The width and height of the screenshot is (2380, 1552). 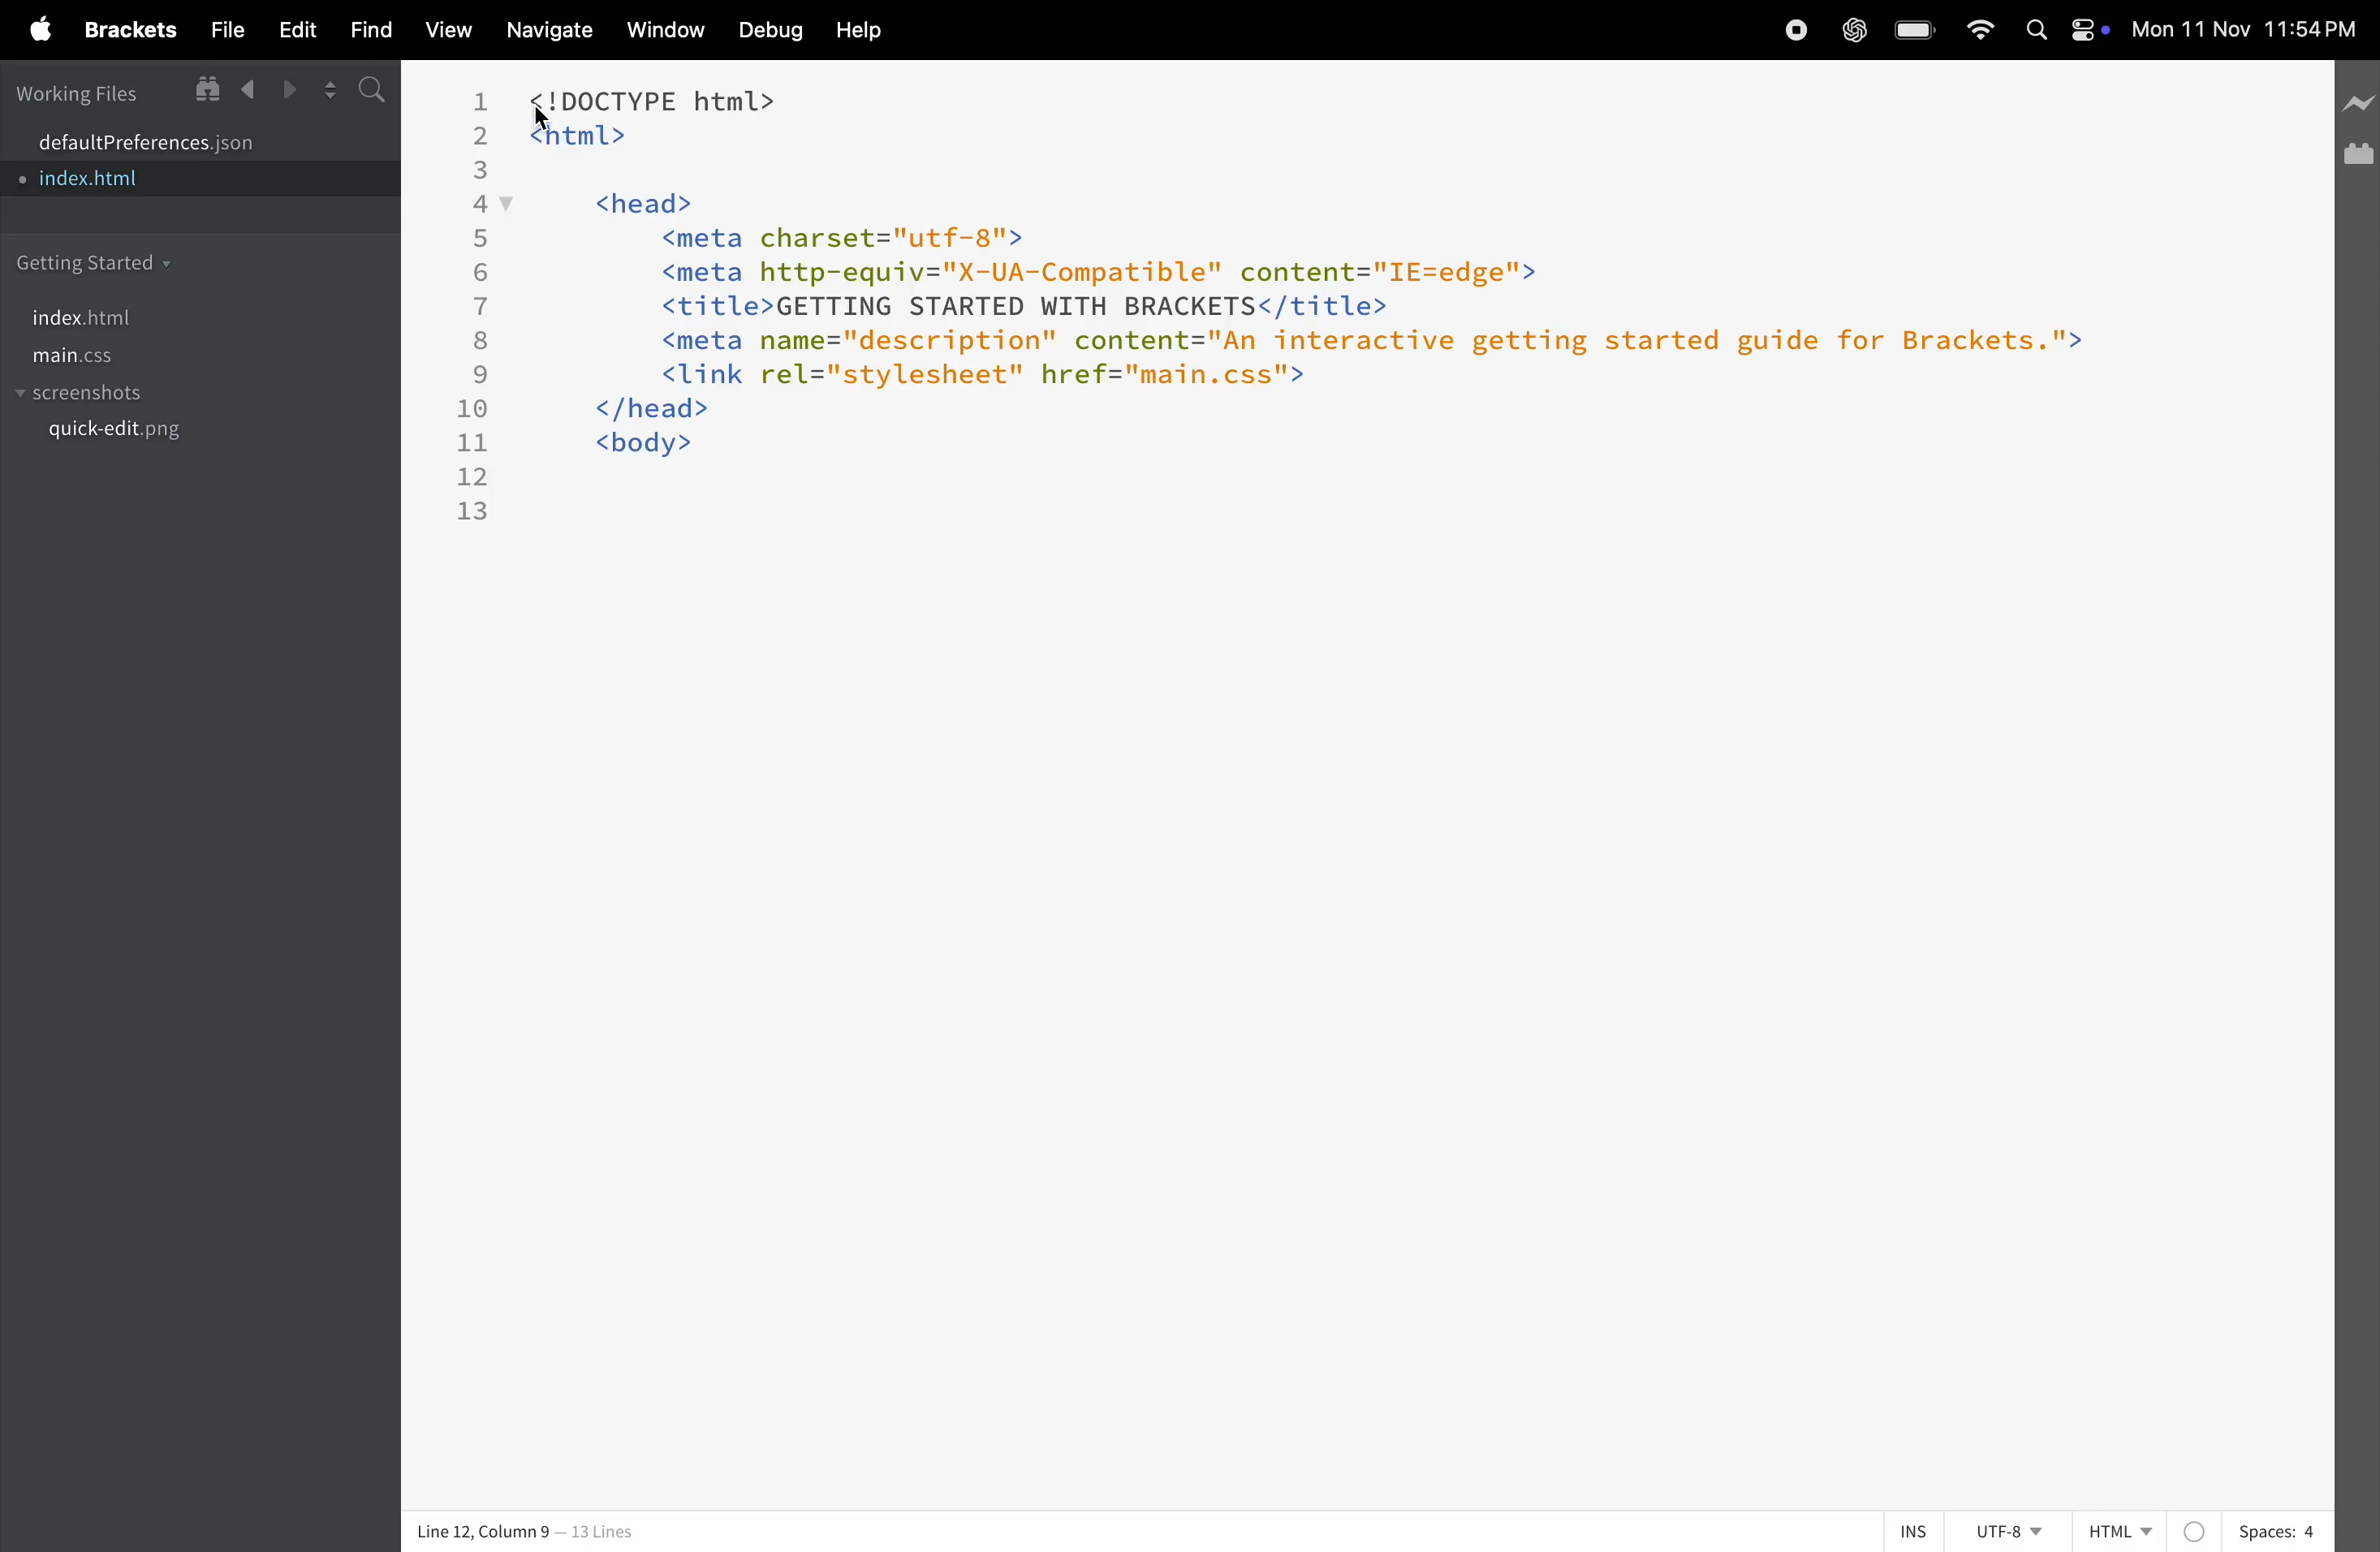 What do you see at coordinates (479, 239) in the screenshot?
I see `5` at bounding box center [479, 239].